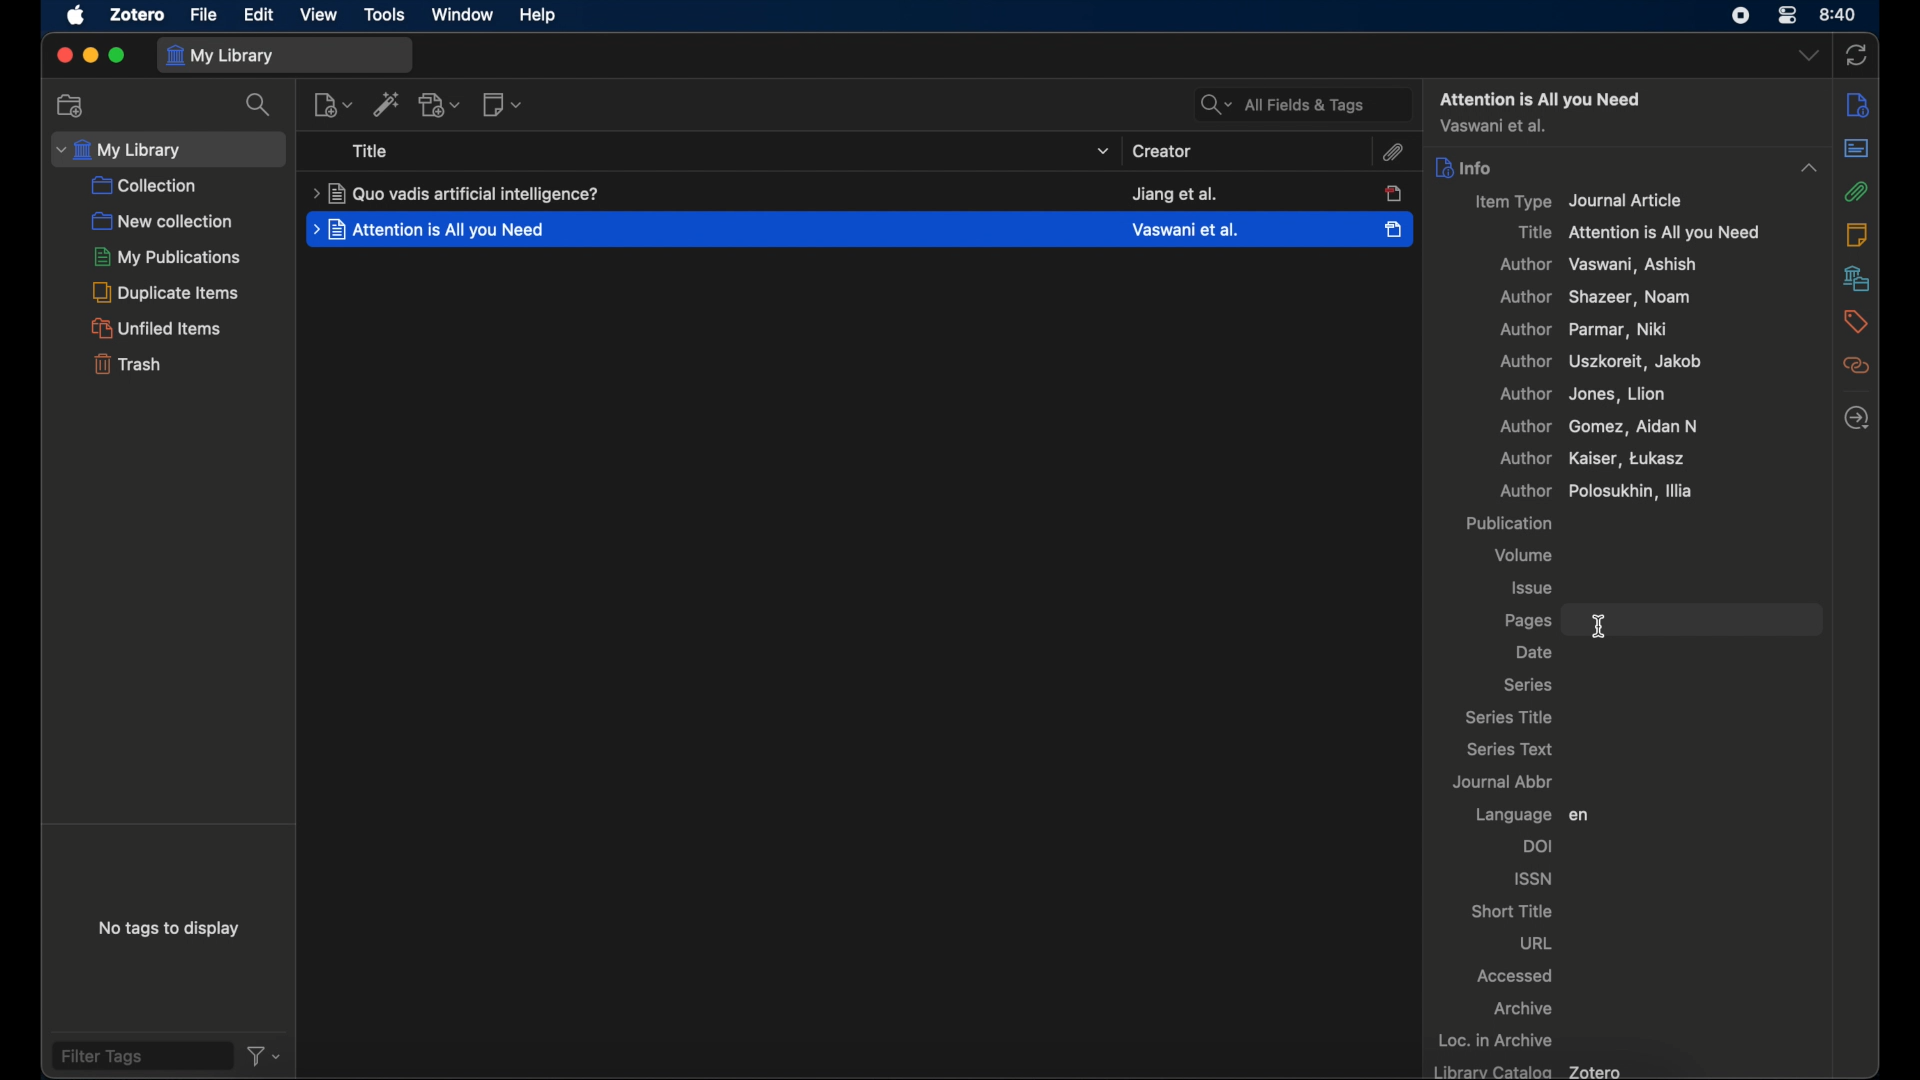  I want to click on duplicate items, so click(167, 292).